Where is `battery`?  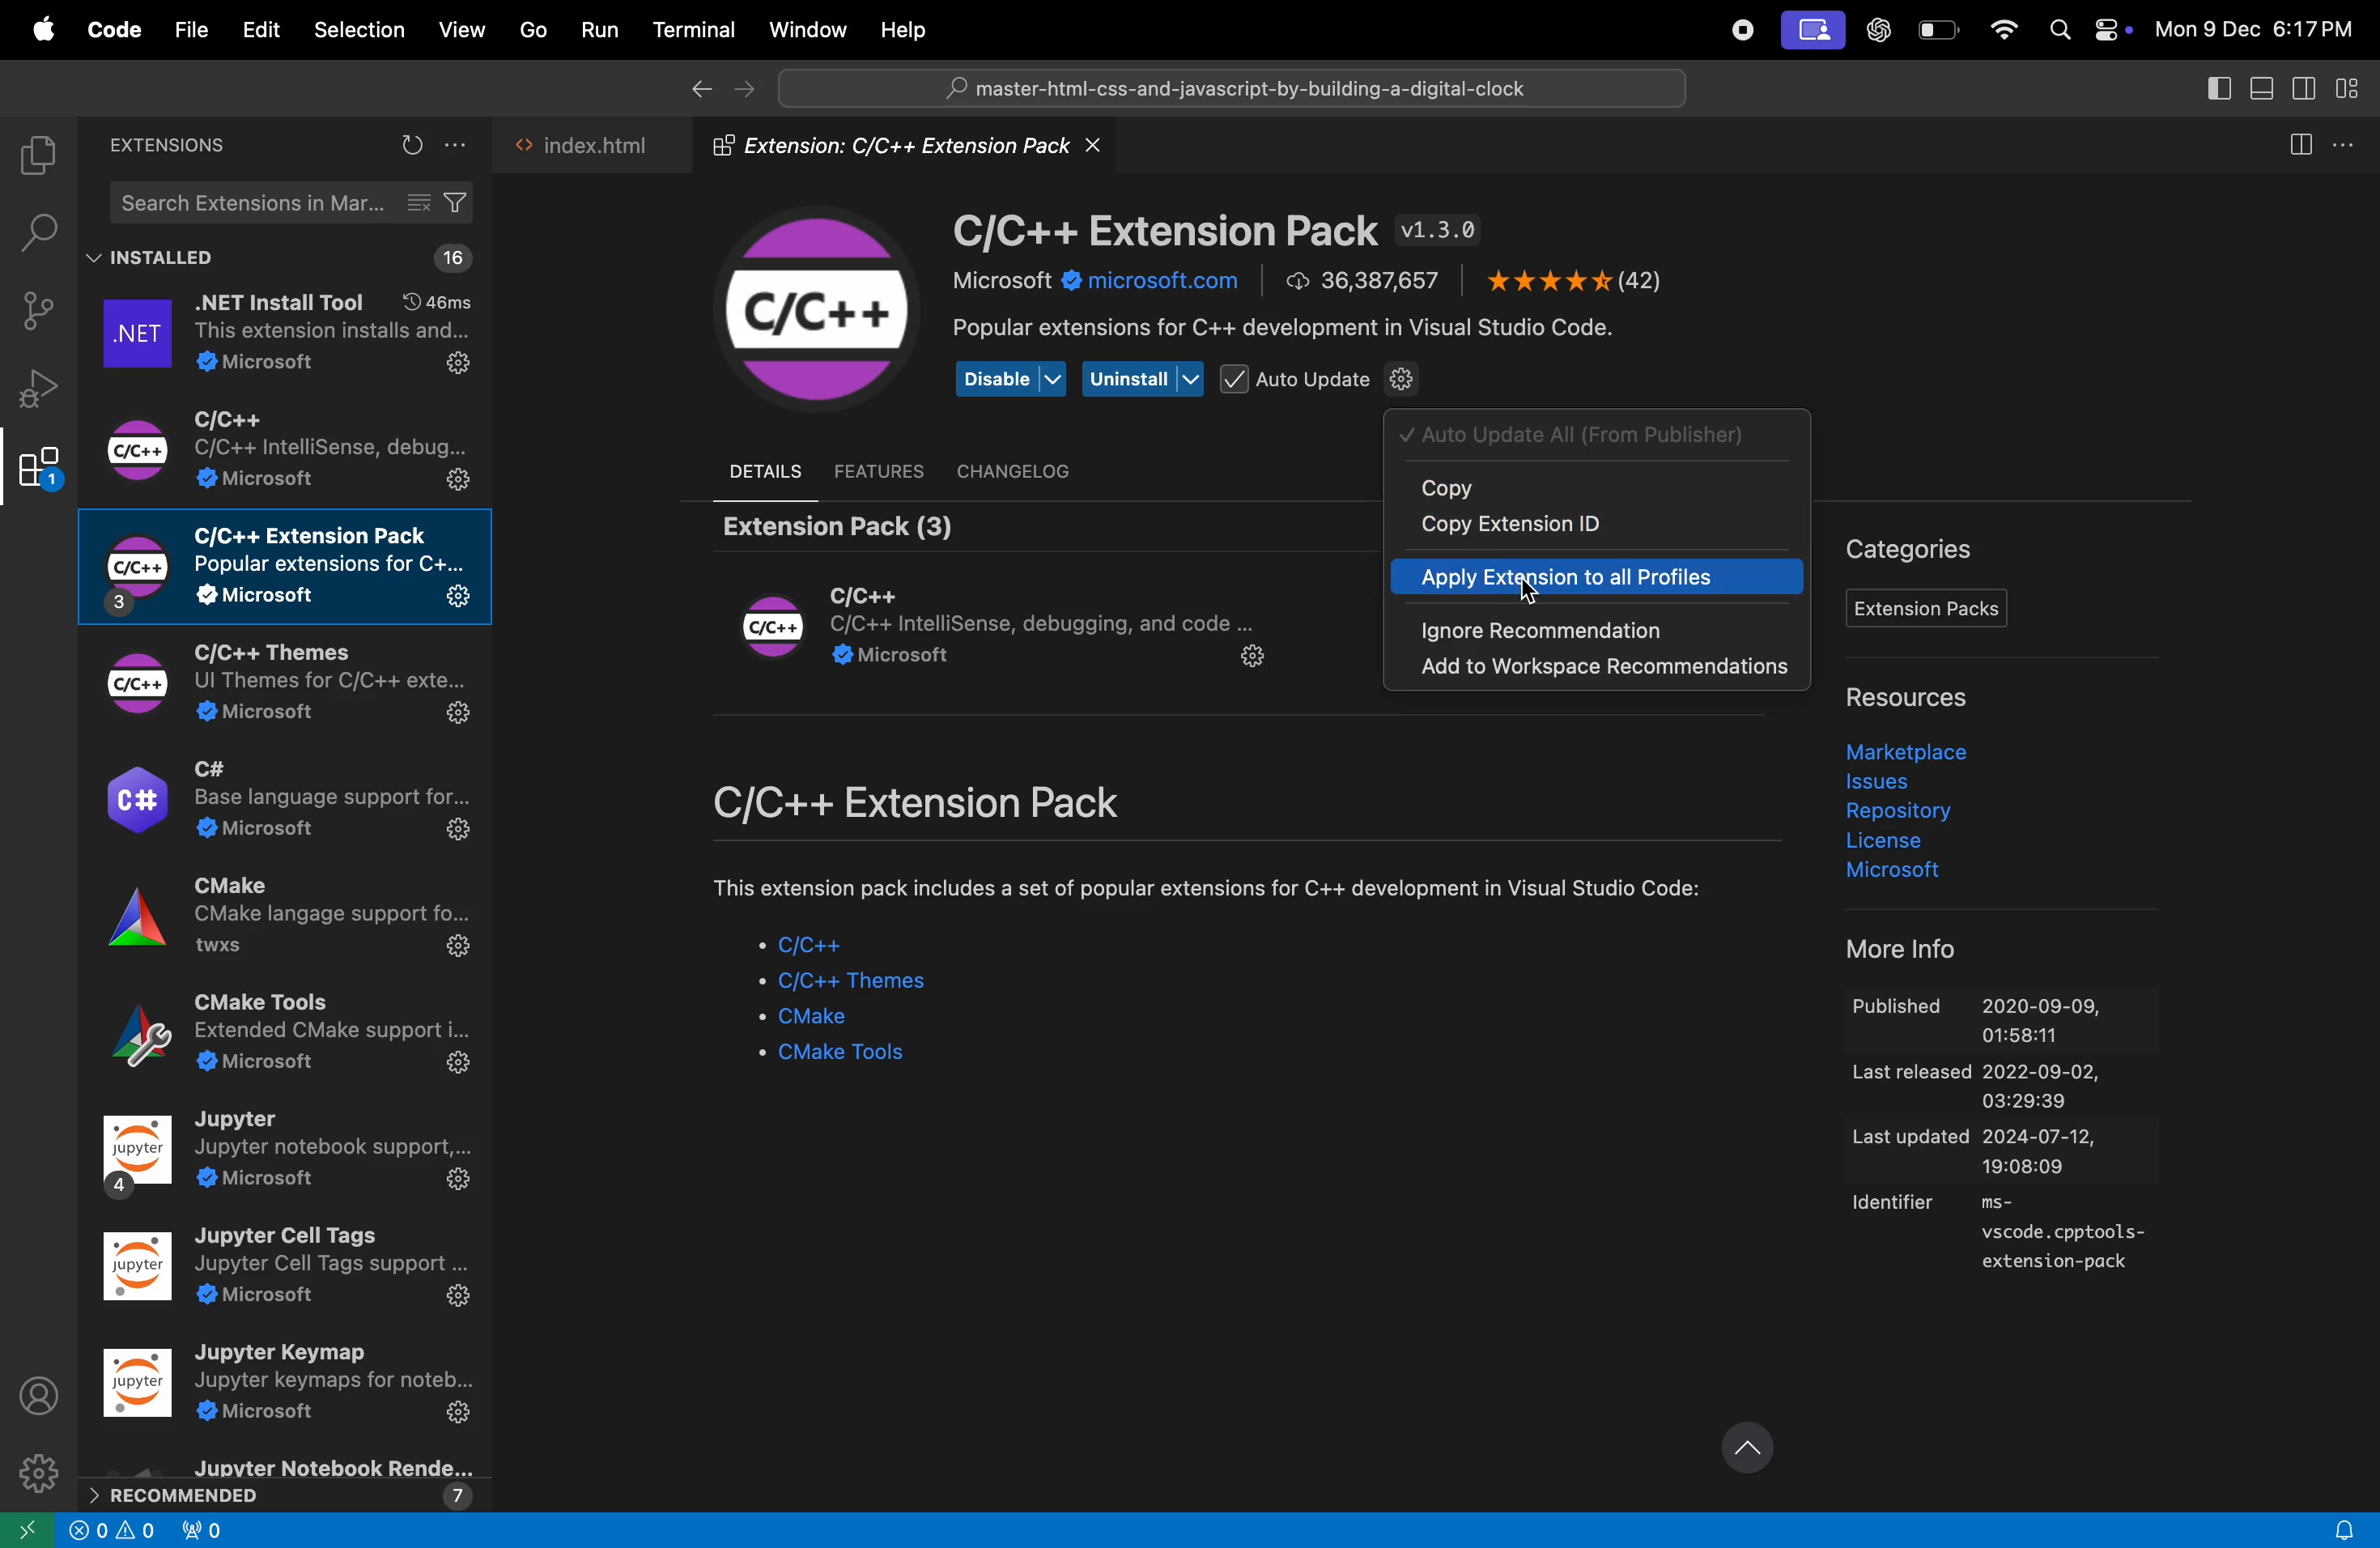
battery is located at coordinates (1937, 30).